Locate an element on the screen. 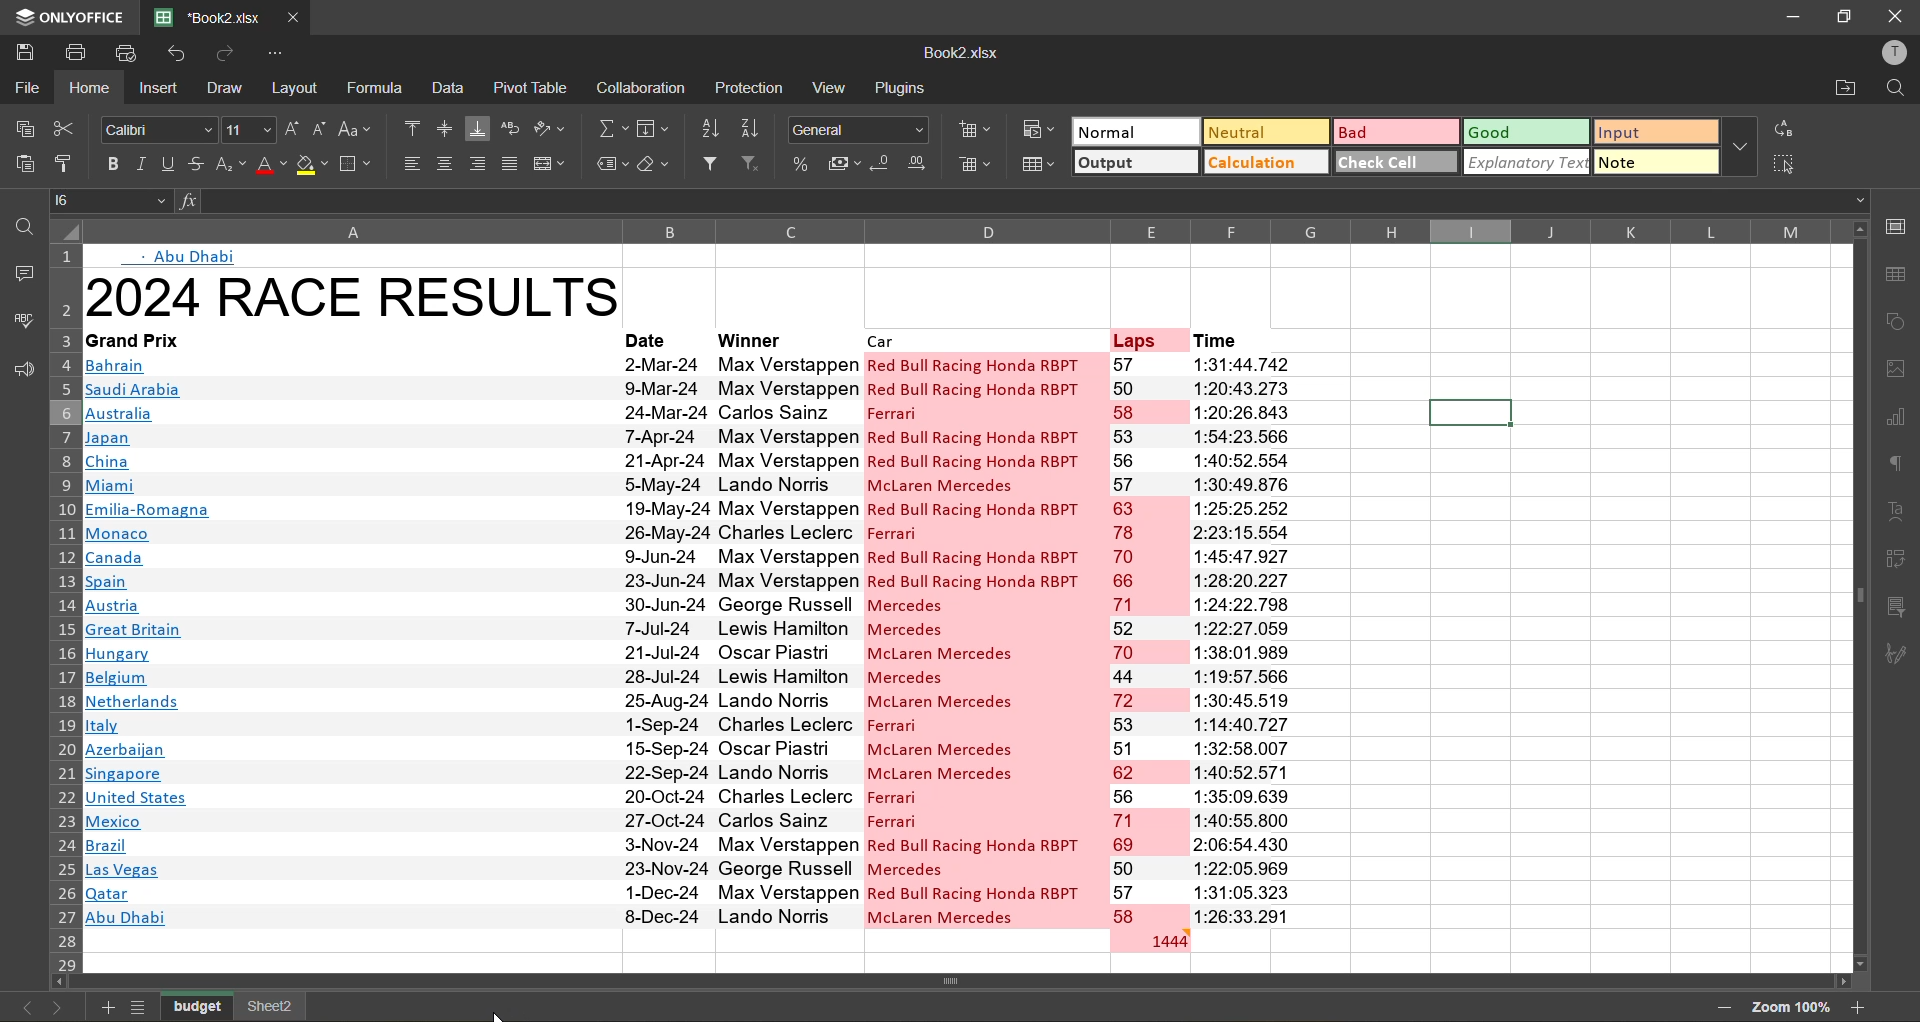  neutral is located at coordinates (1264, 134).